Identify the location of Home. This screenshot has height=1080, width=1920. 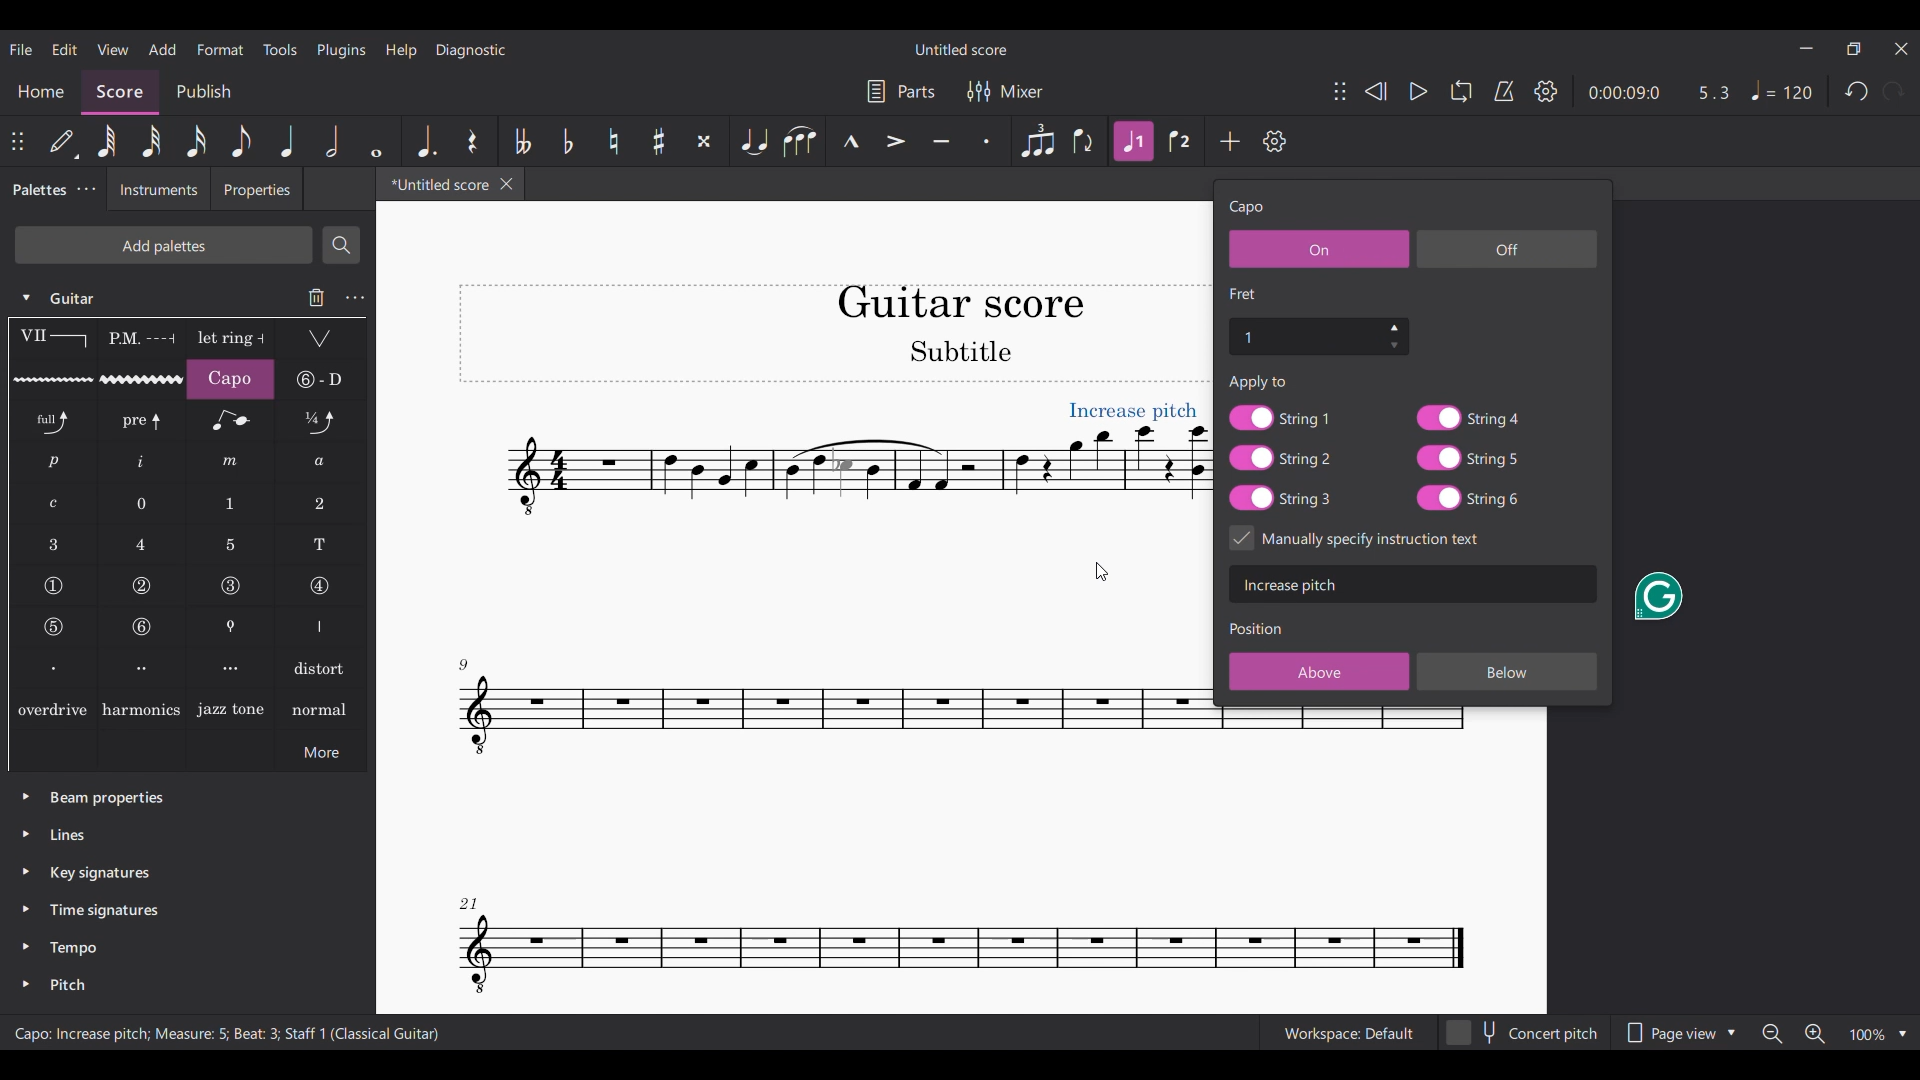
(40, 92).